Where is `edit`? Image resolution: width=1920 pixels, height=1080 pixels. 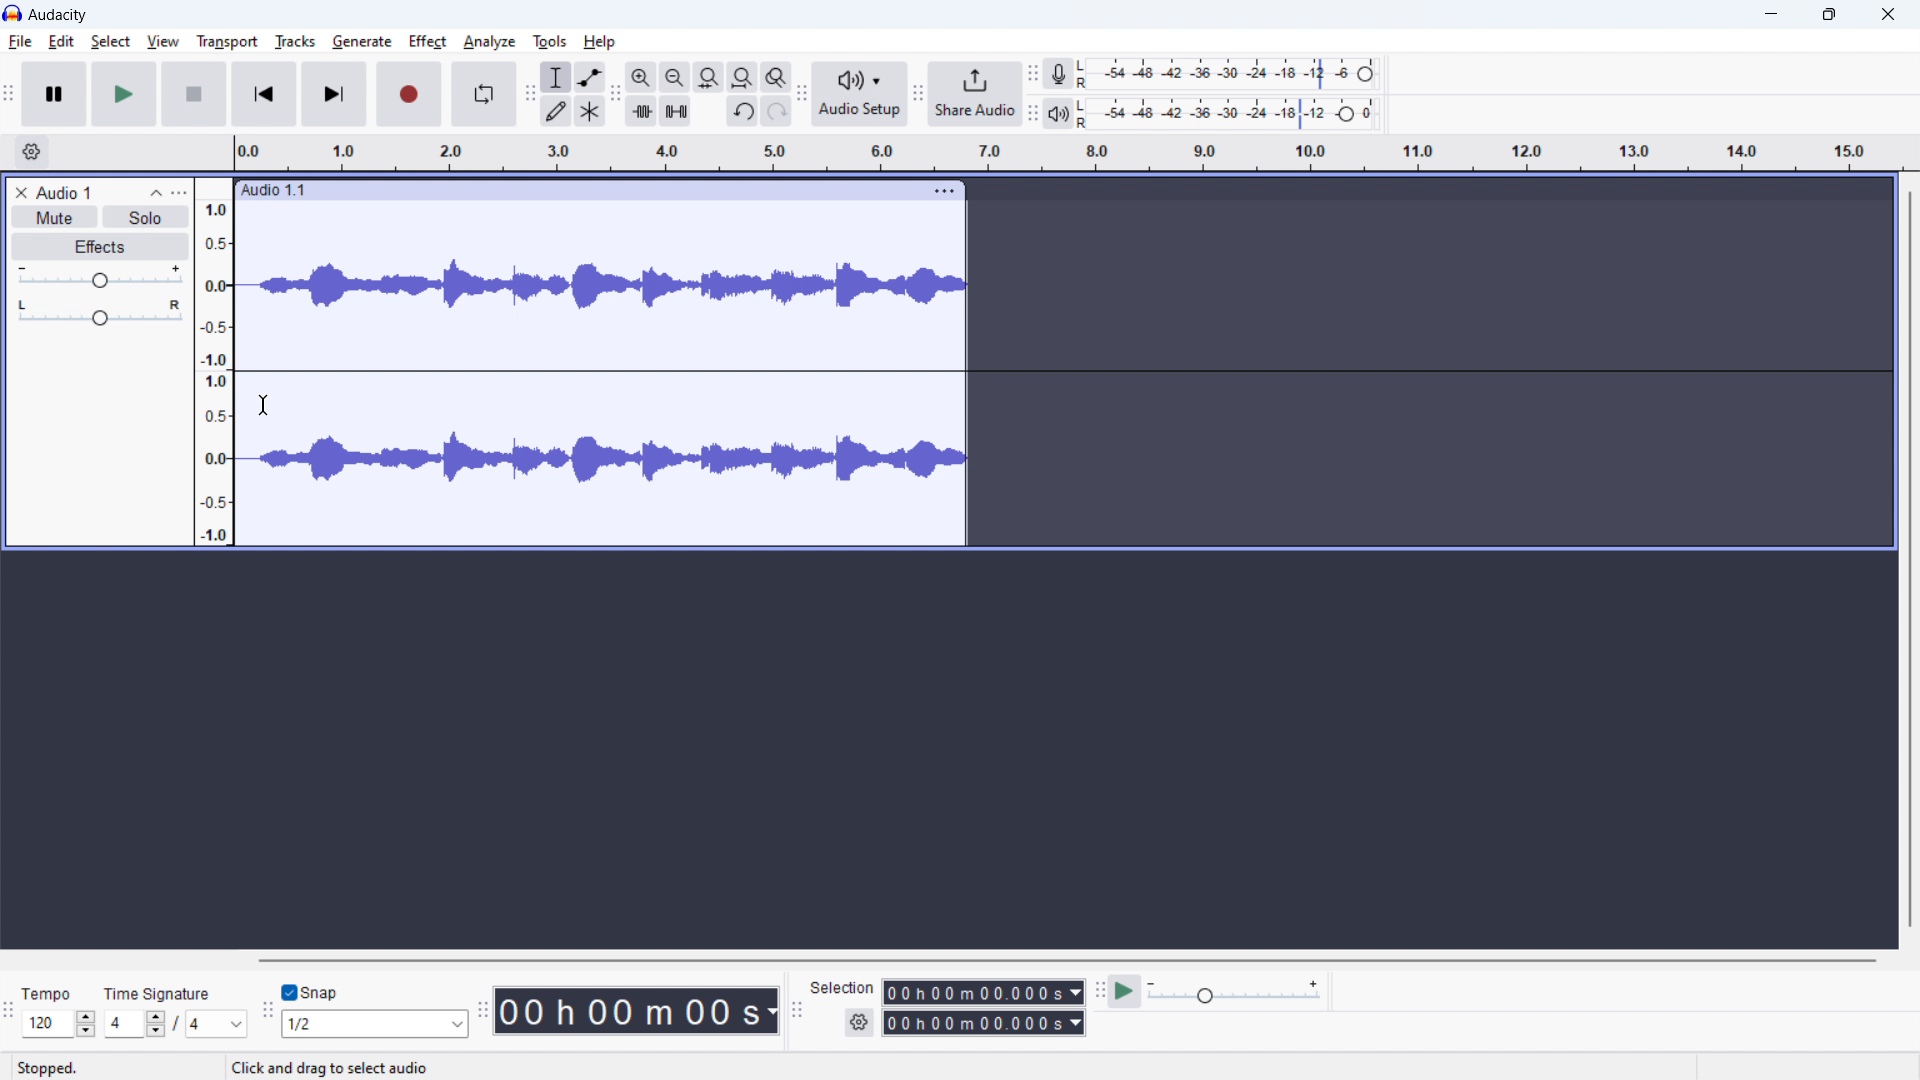
edit is located at coordinates (63, 42).